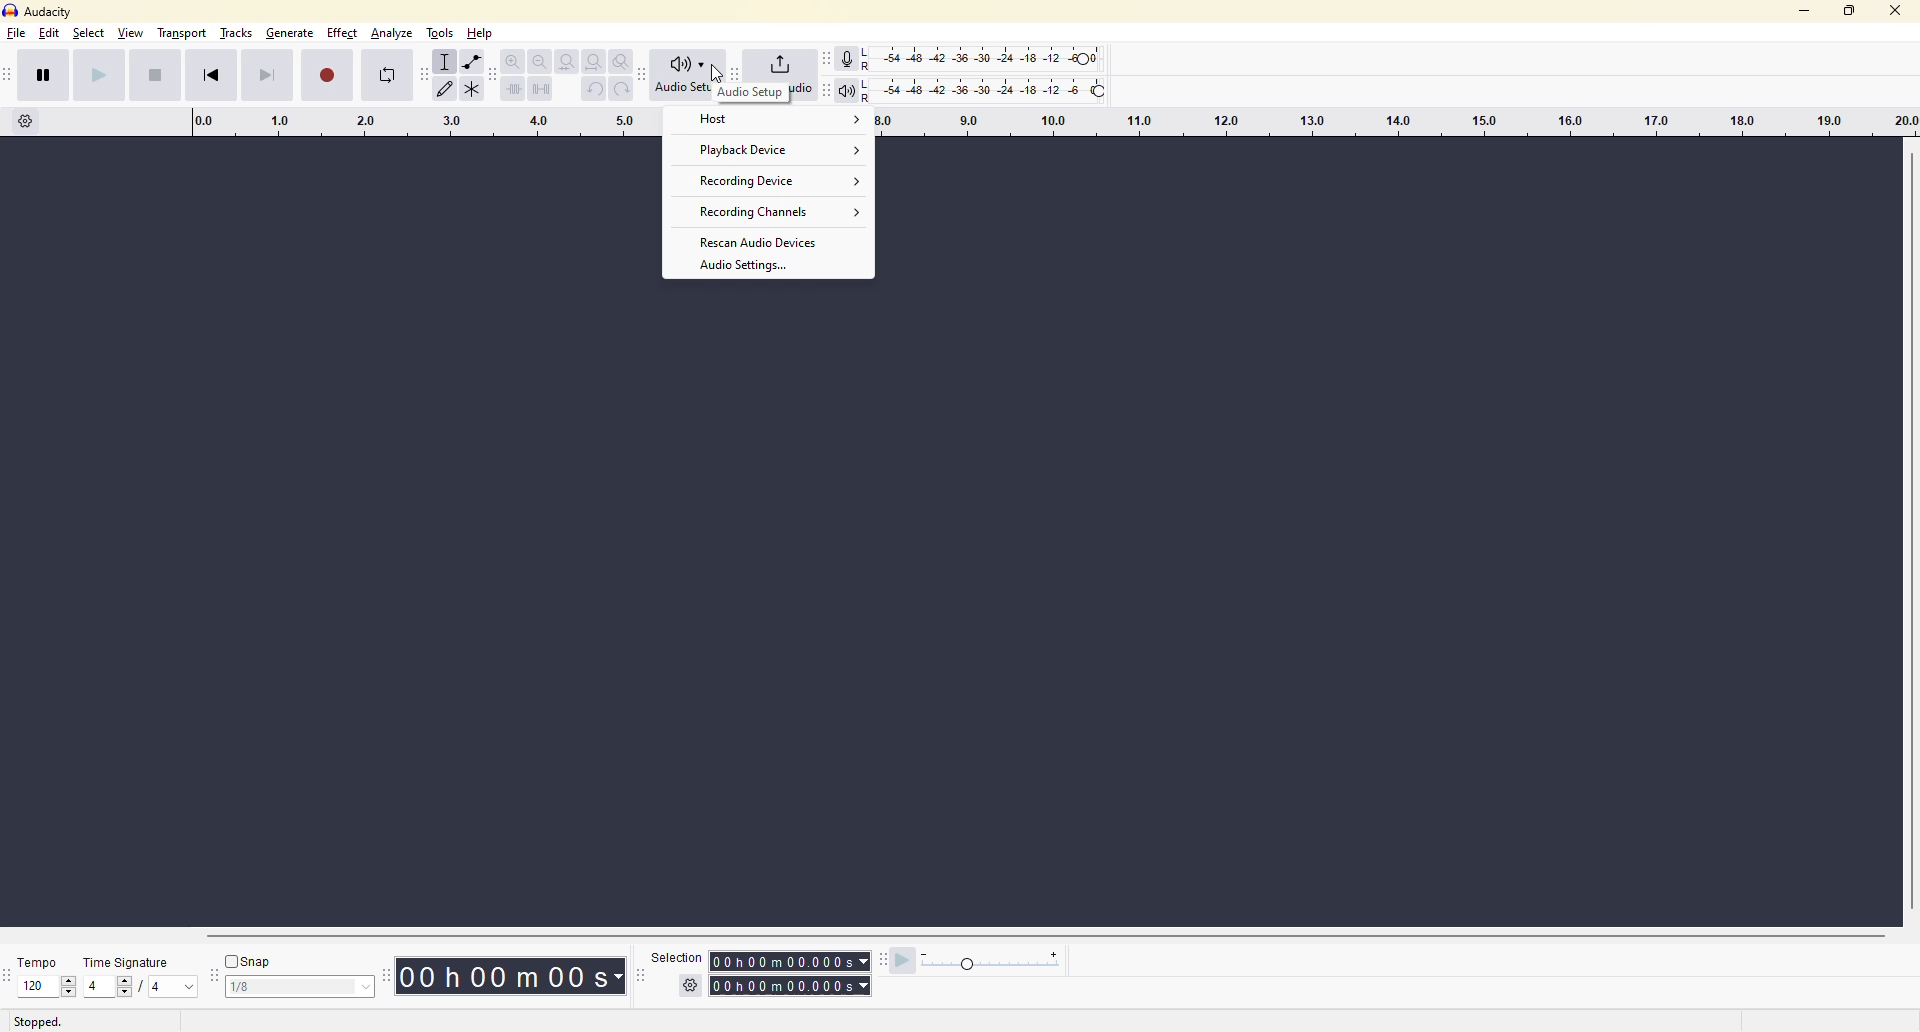 The image size is (1920, 1032). I want to click on share audio, so click(778, 64).